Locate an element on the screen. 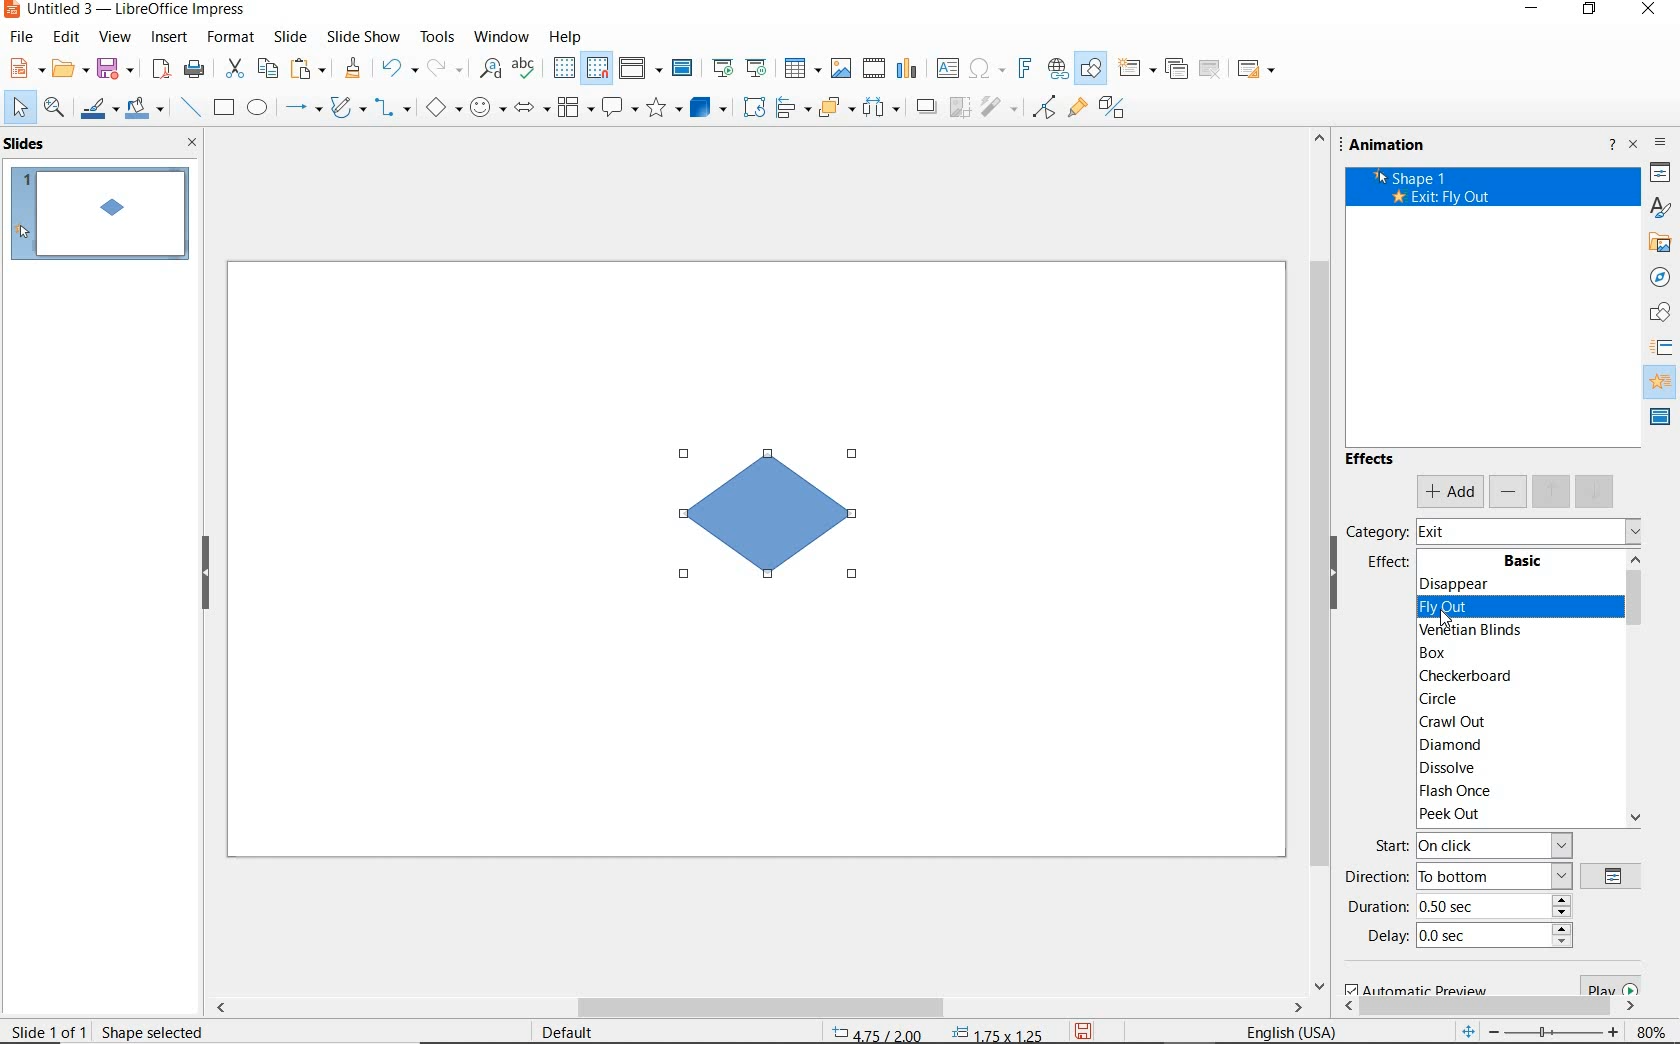 This screenshot has height=1044, width=1680. gallery is located at coordinates (1655, 245).